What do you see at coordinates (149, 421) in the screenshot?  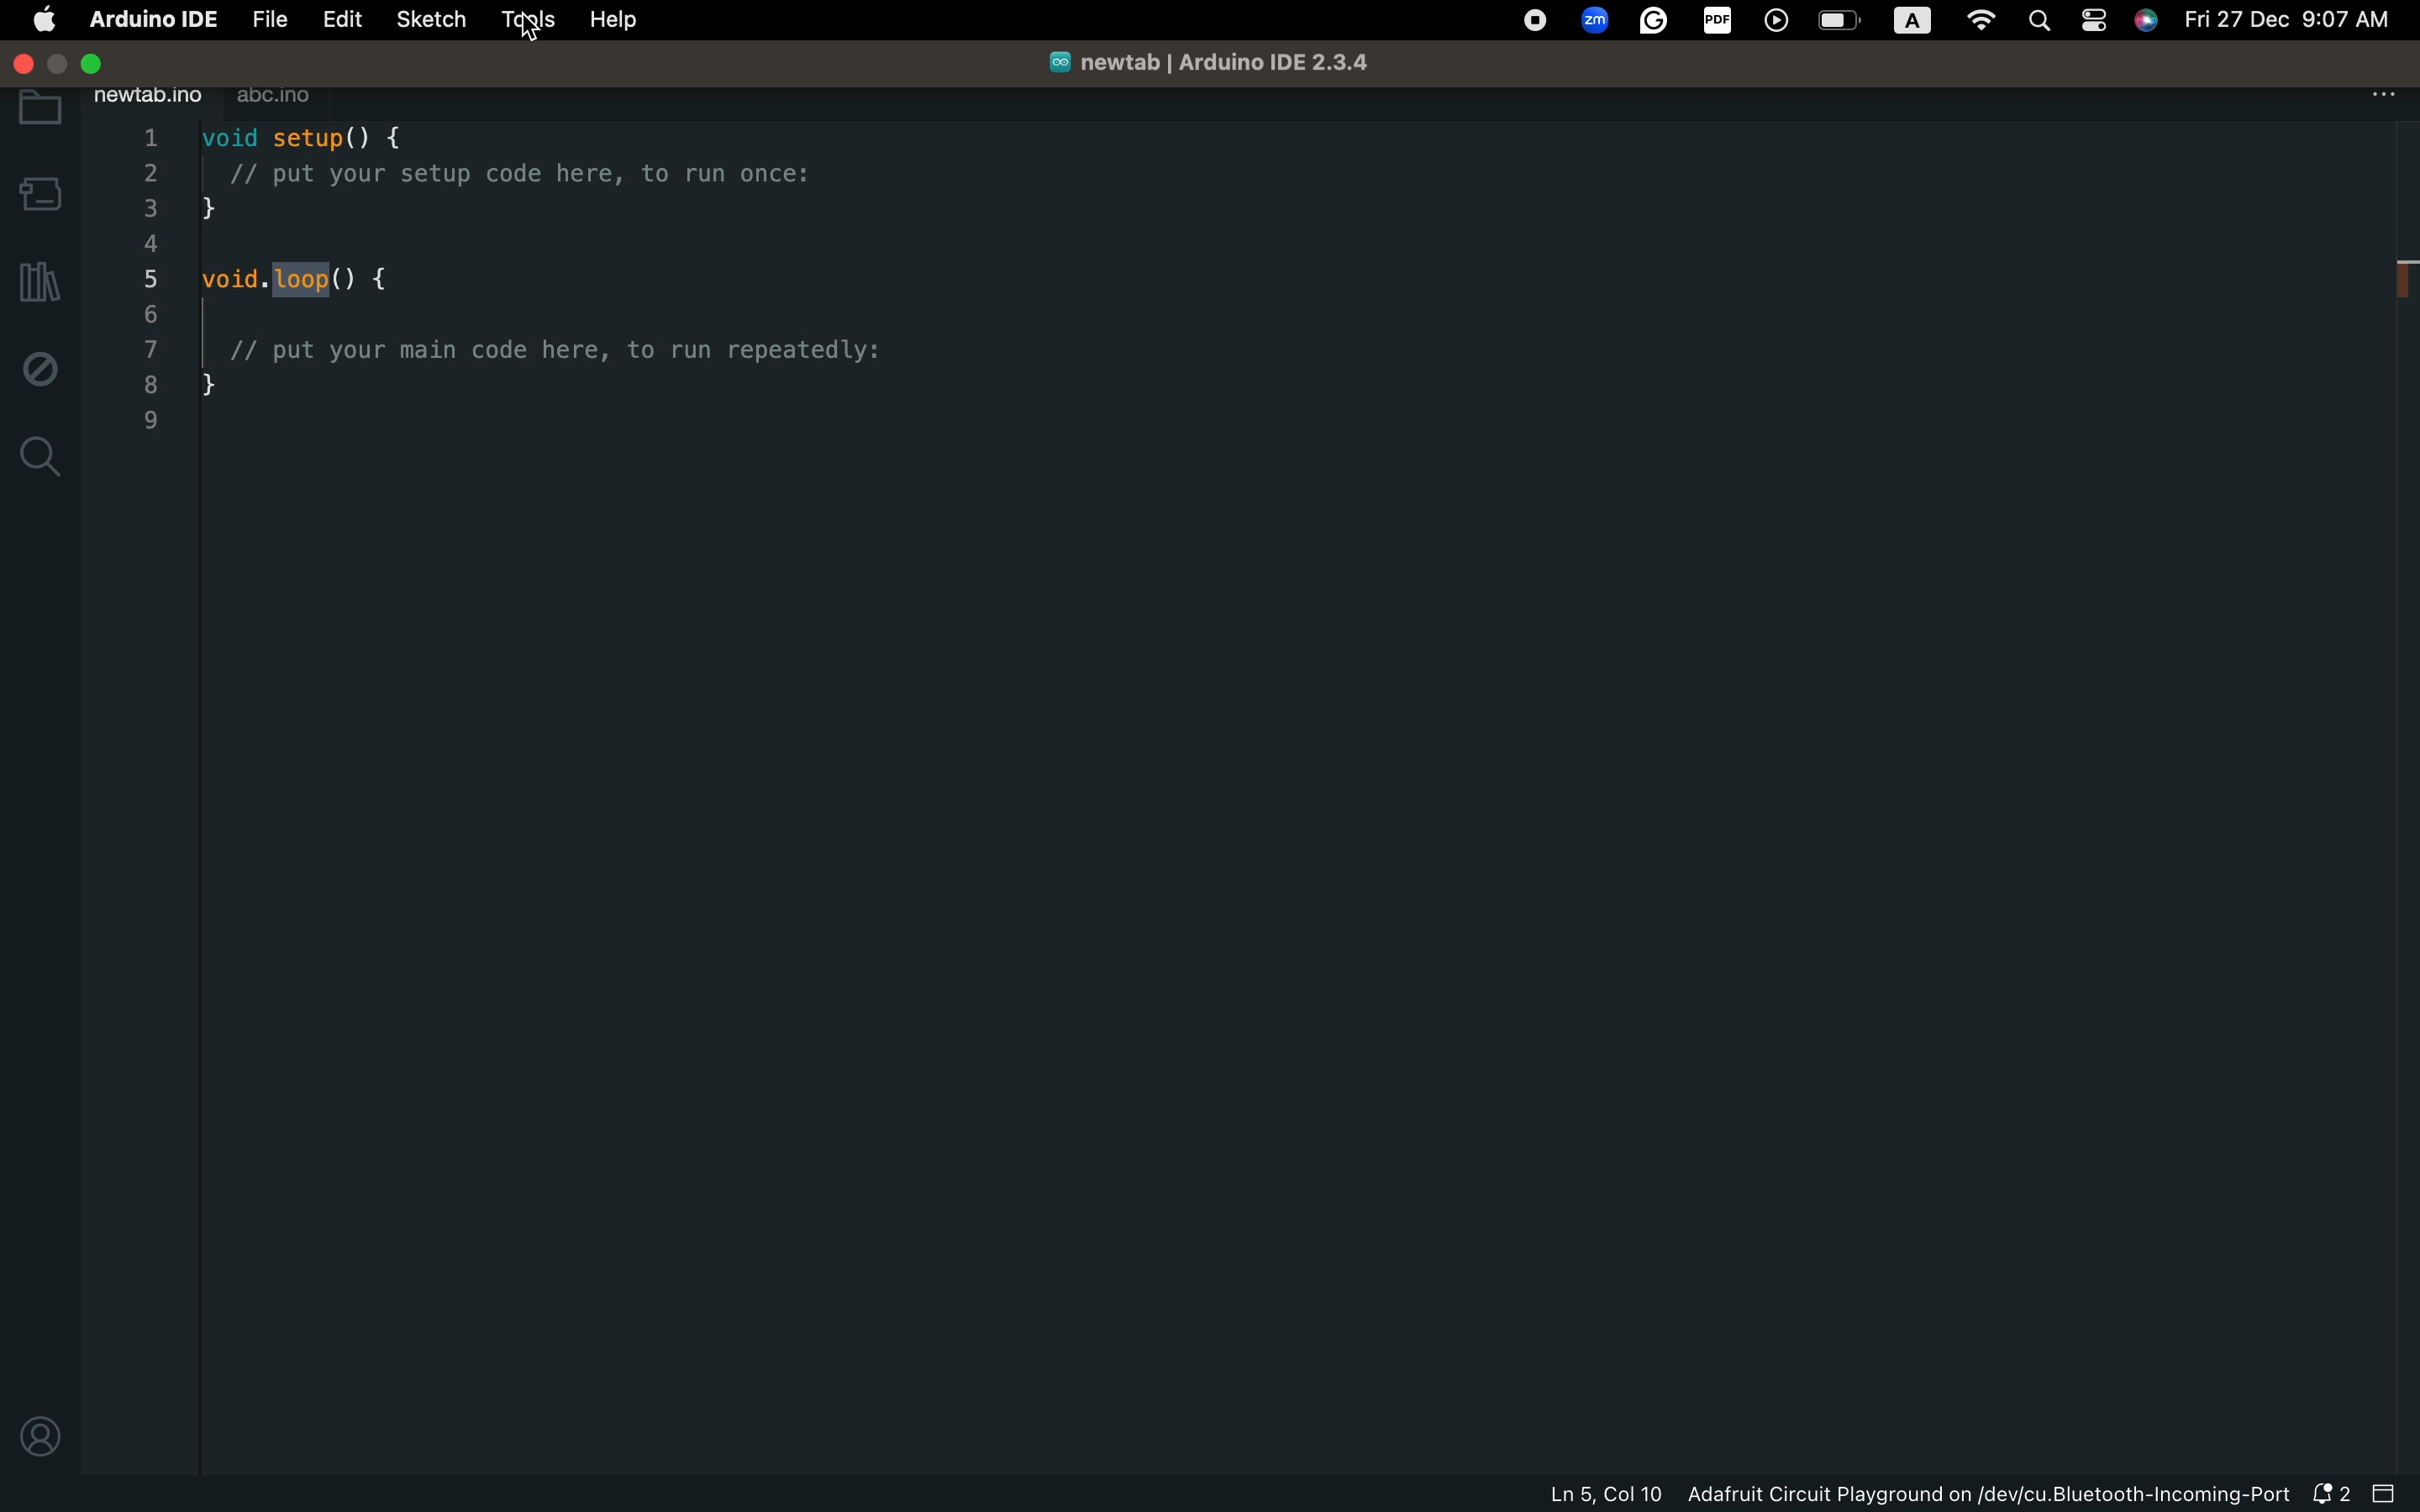 I see `9` at bounding box center [149, 421].